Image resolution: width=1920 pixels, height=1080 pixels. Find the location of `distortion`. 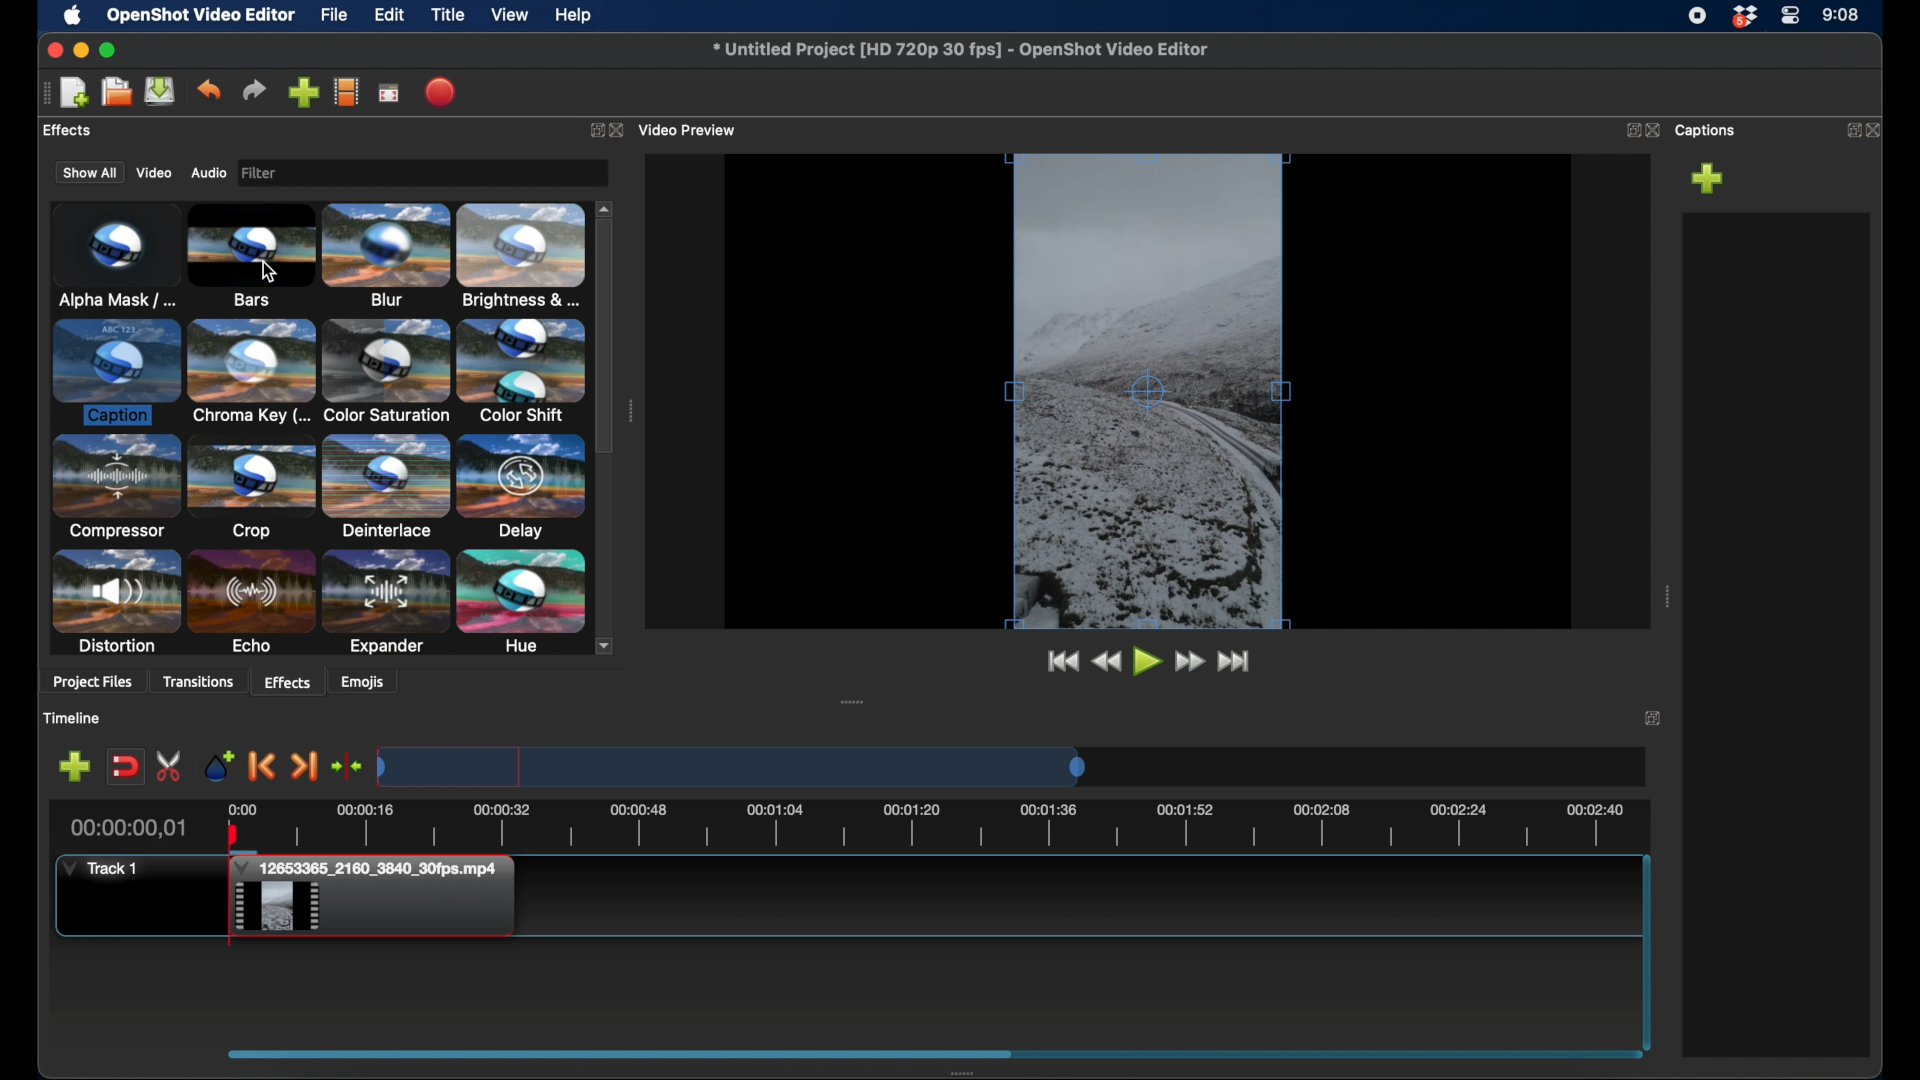

distortion is located at coordinates (116, 603).